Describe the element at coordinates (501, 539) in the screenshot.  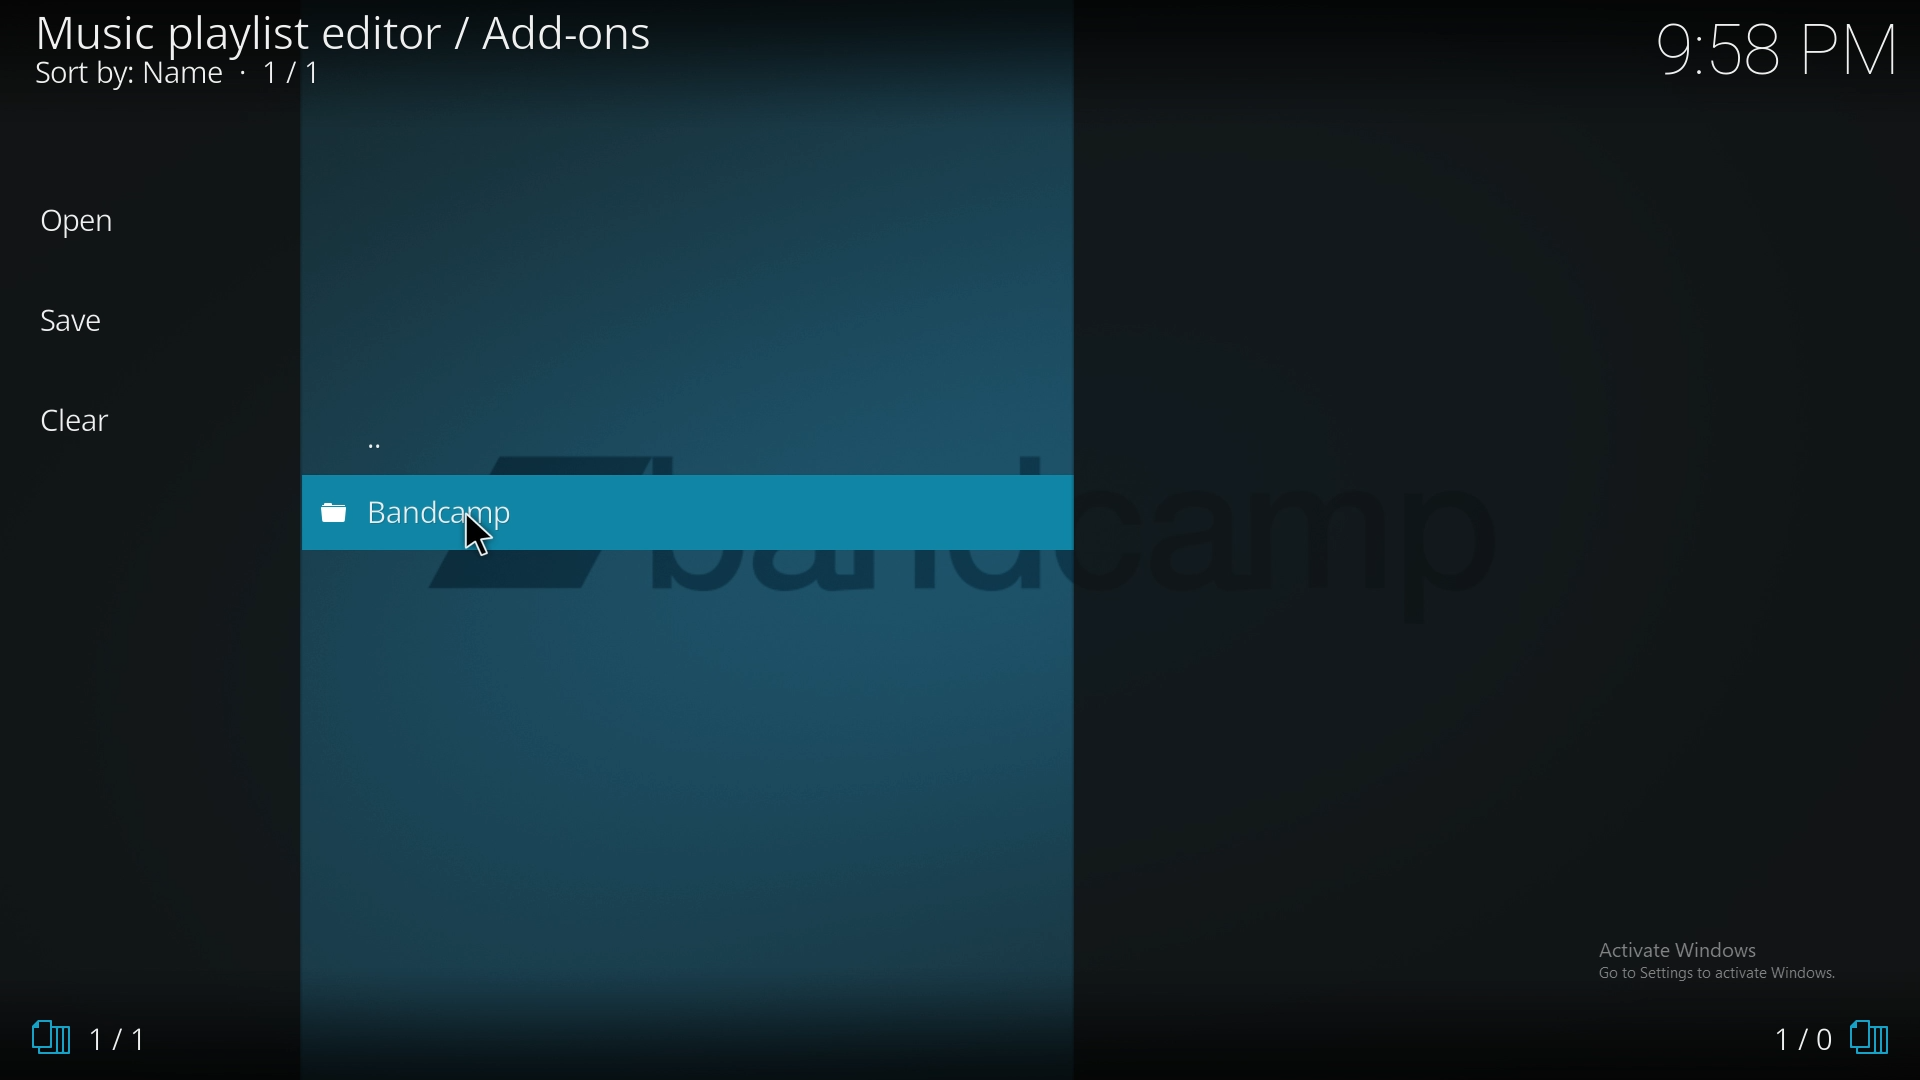
I see `Pointer Cursor` at that location.